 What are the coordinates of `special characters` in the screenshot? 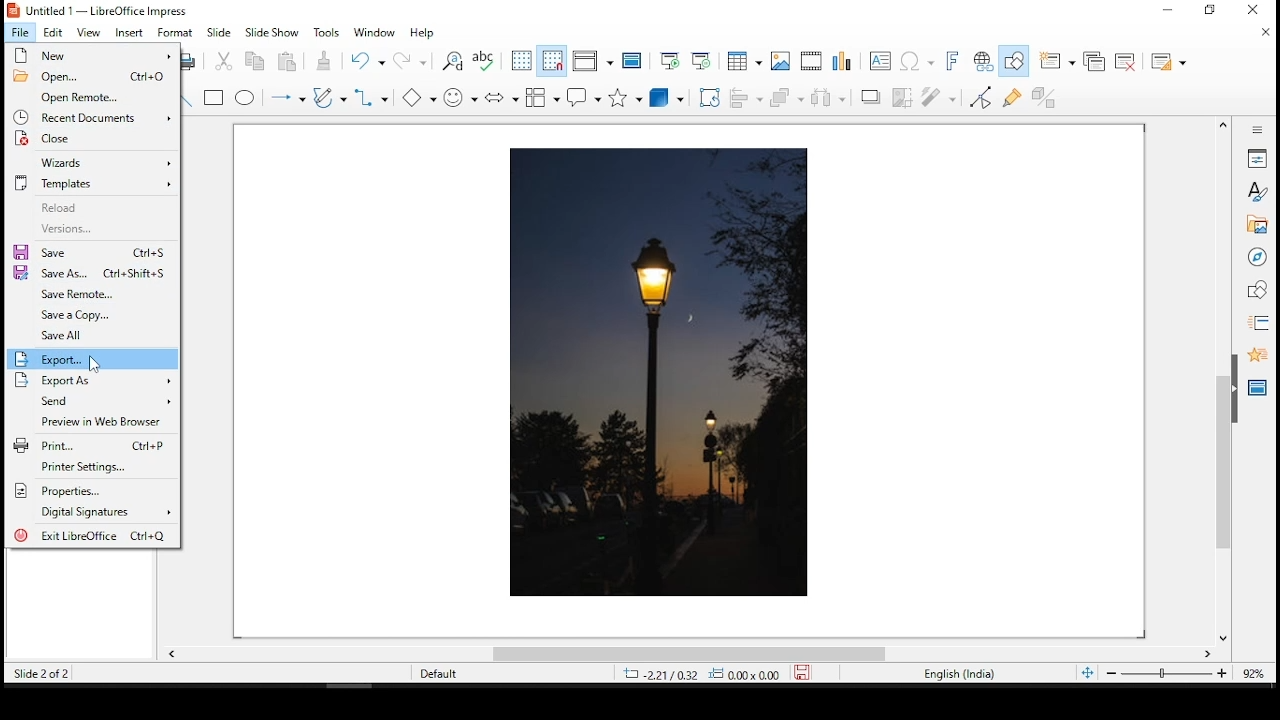 It's located at (916, 61).